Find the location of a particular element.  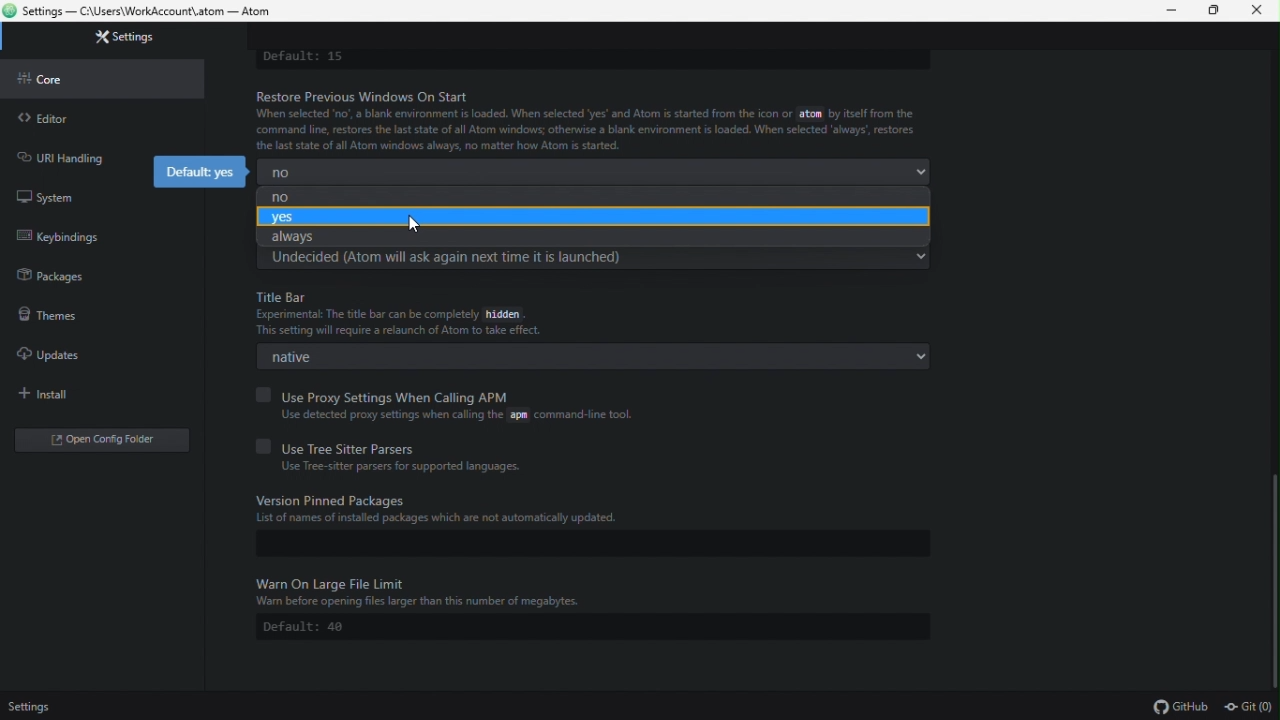

System is located at coordinates (71, 193).